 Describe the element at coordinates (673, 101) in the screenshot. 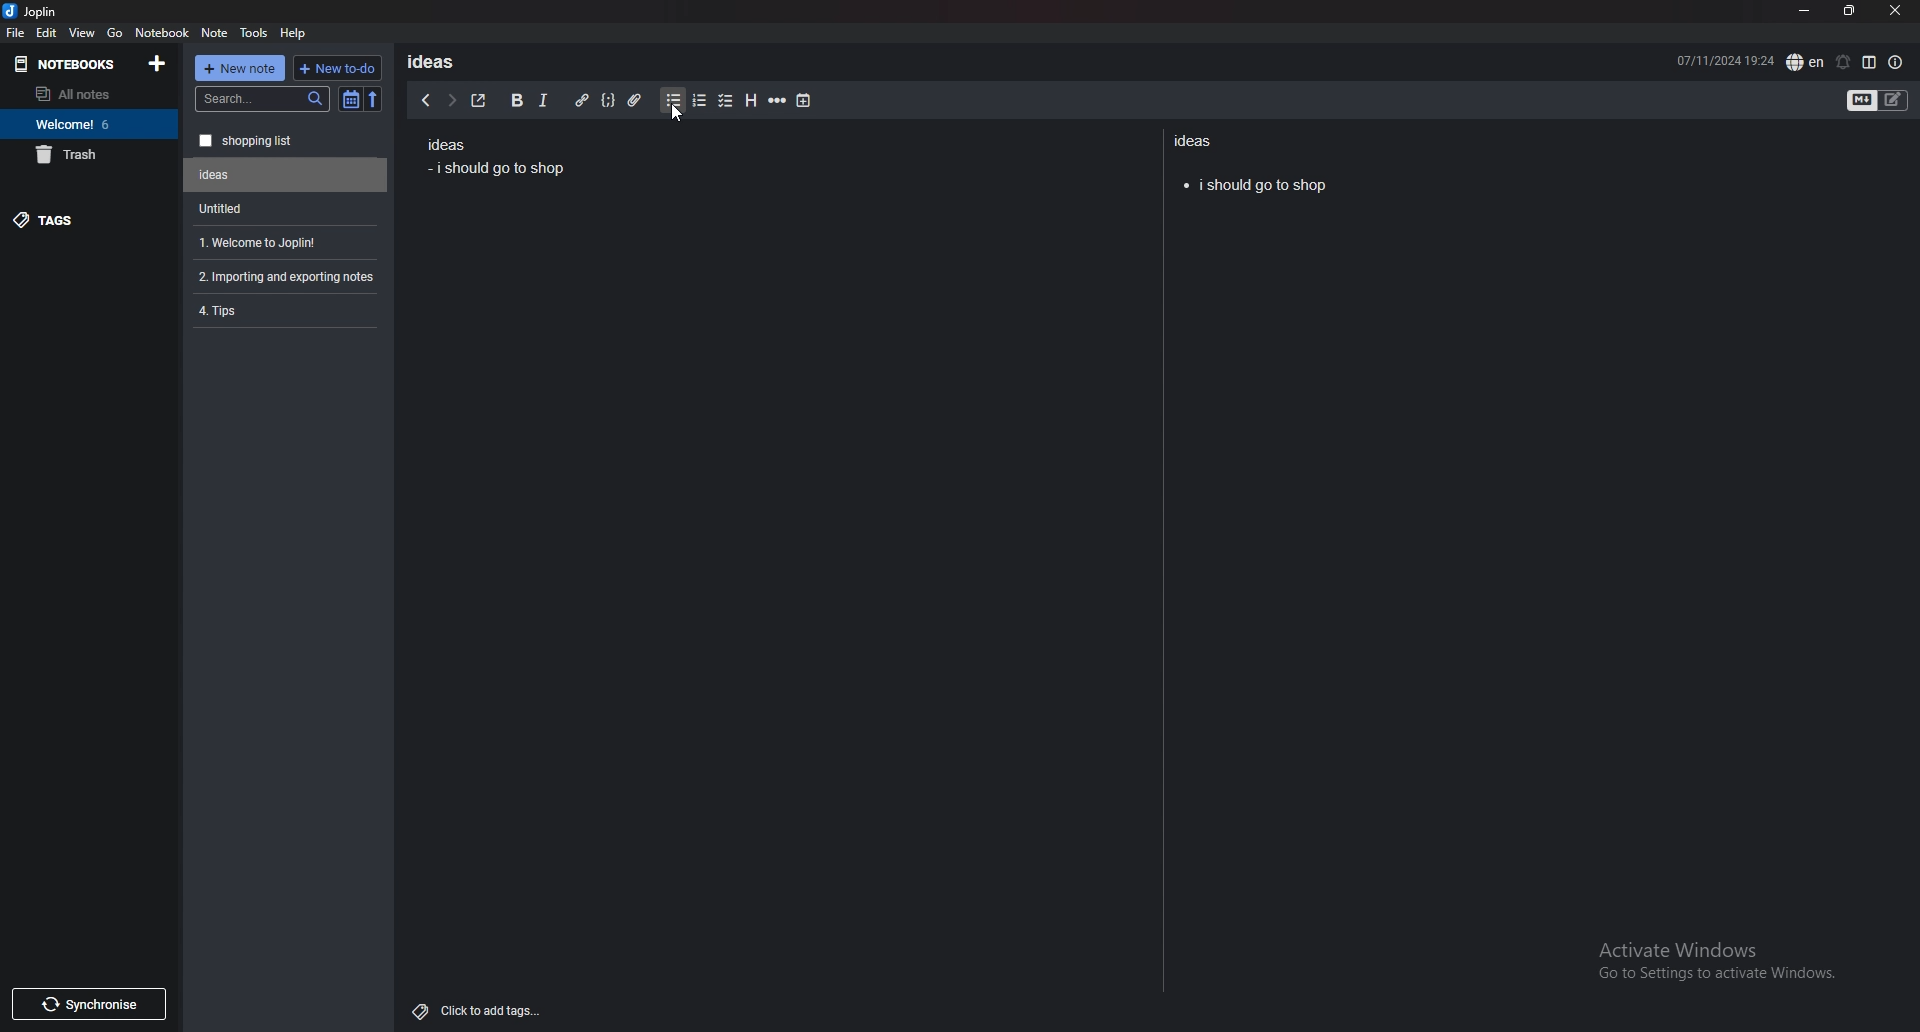

I see `bullet list` at that location.